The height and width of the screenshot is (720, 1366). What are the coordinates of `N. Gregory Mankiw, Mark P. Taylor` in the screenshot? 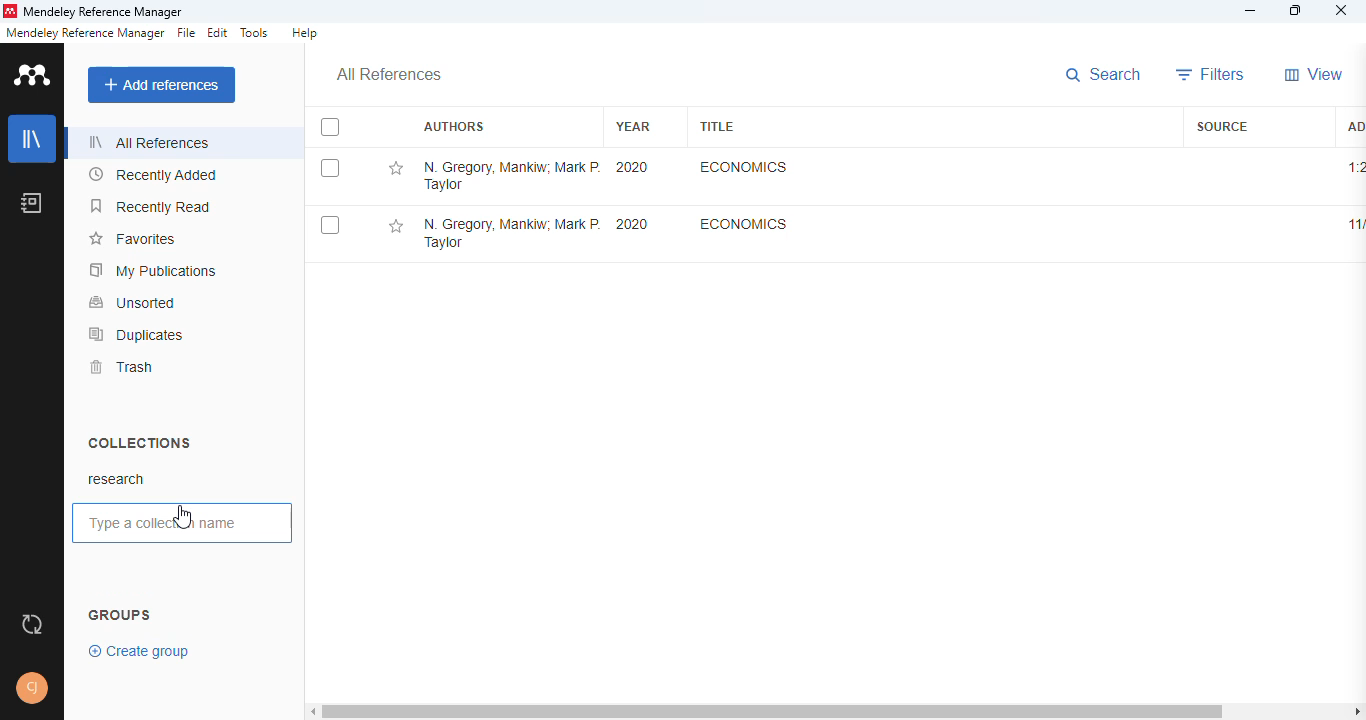 It's located at (510, 235).